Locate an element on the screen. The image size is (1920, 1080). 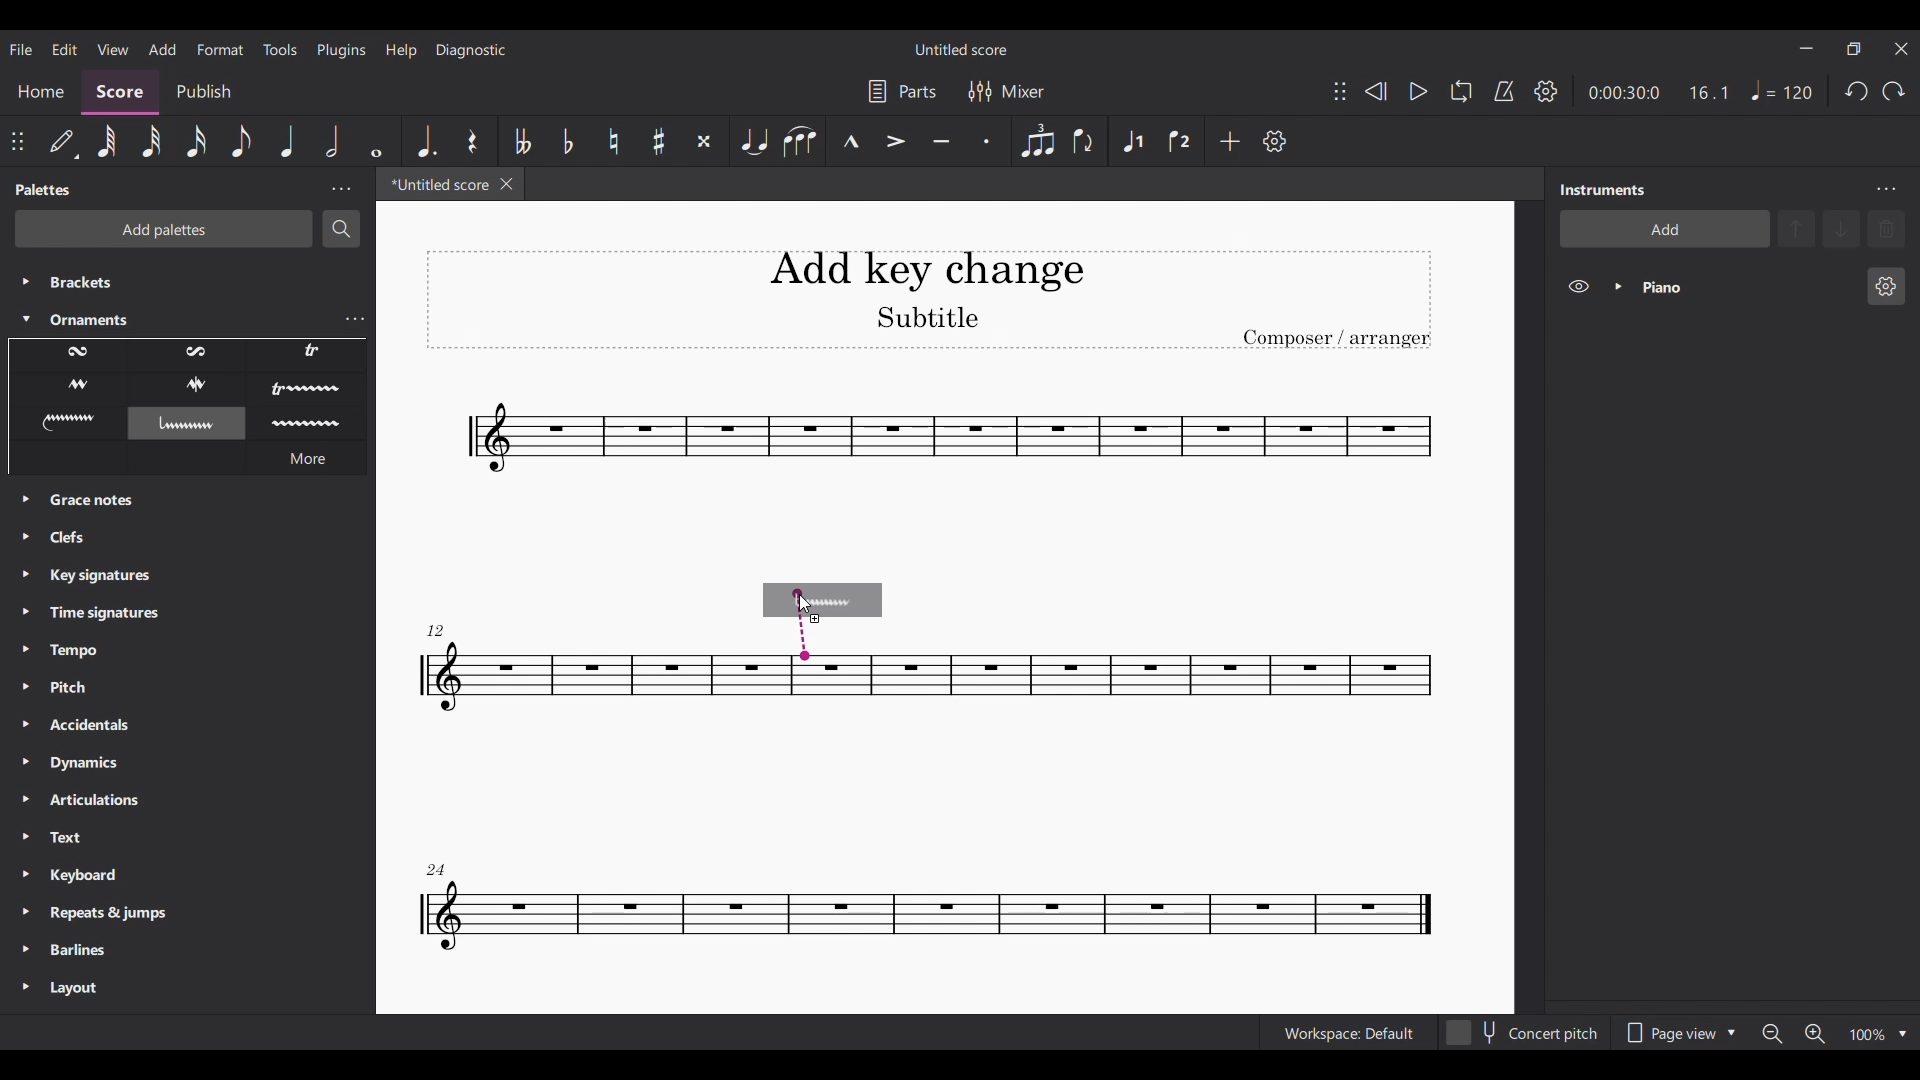
Add menu is located at coordinates (163, 48).